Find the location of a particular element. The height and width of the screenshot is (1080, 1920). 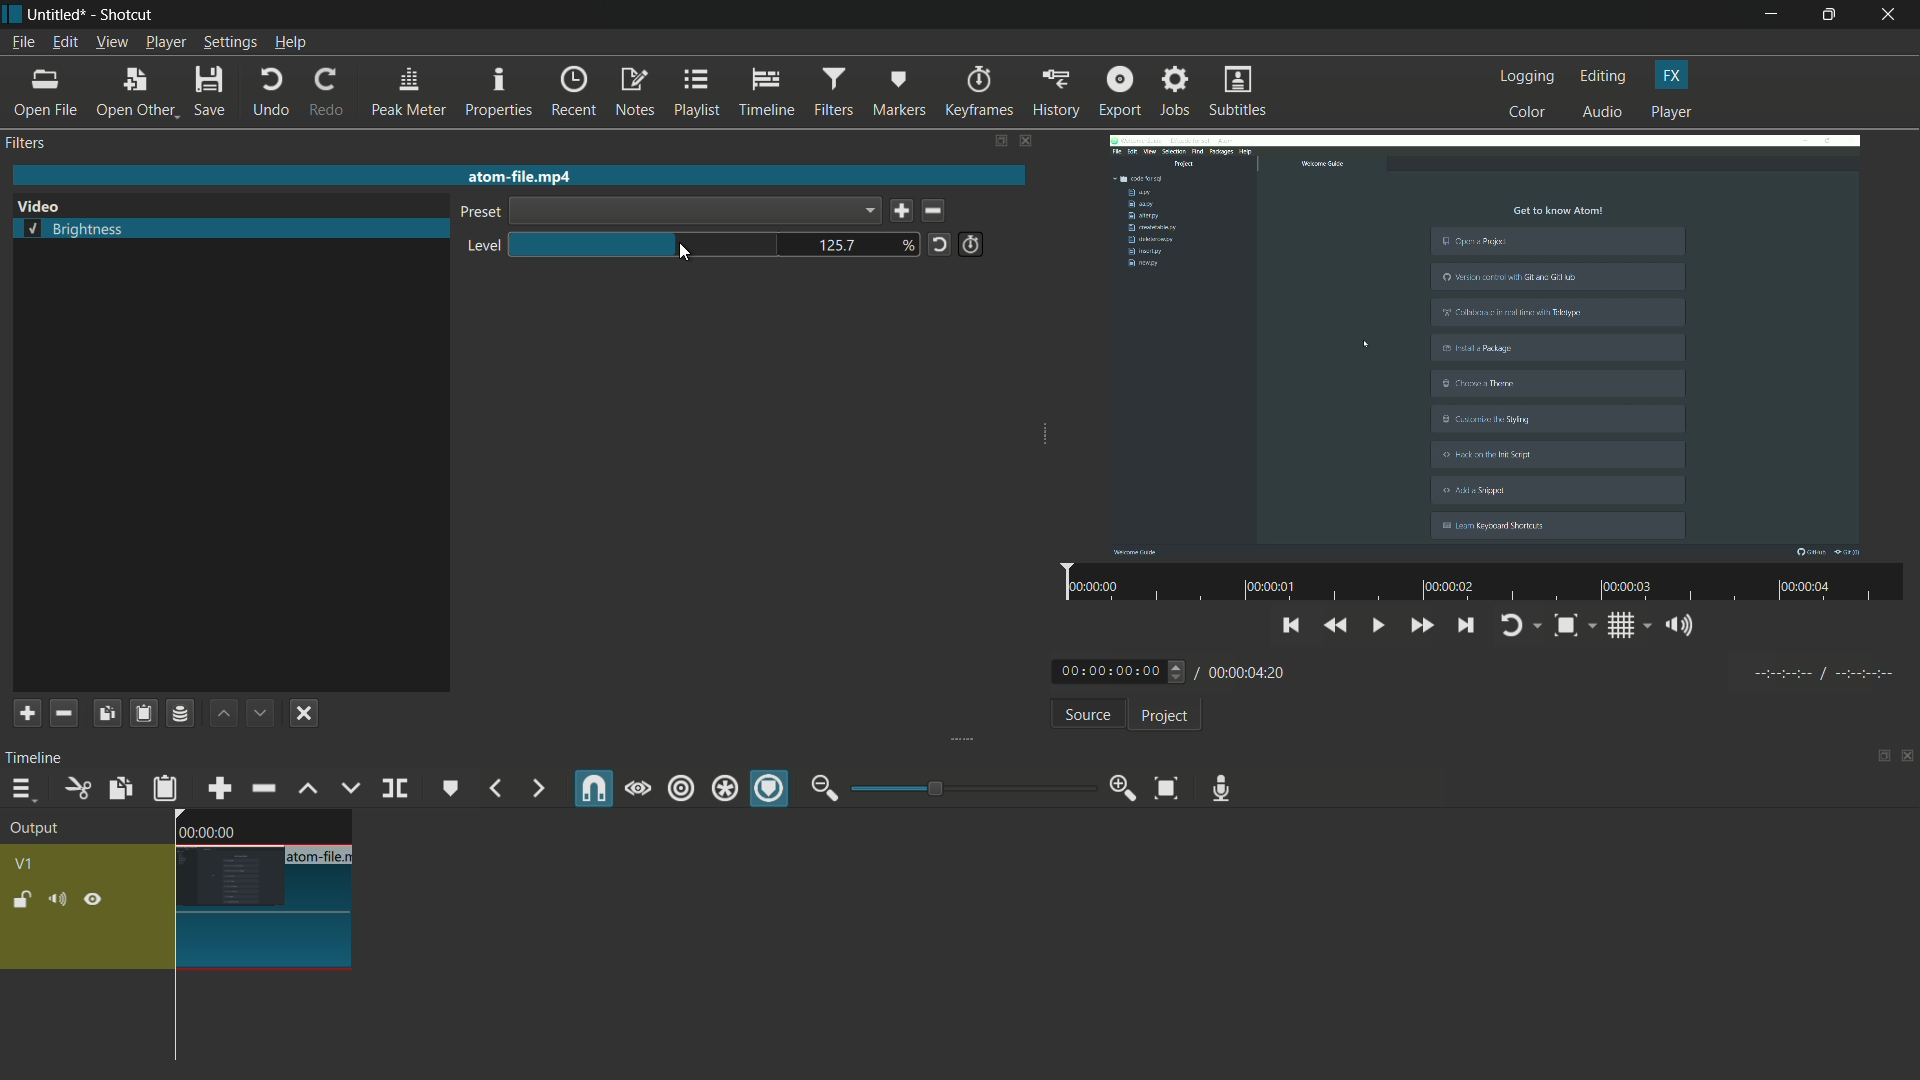

playlist is located at coordinates (698, 92).